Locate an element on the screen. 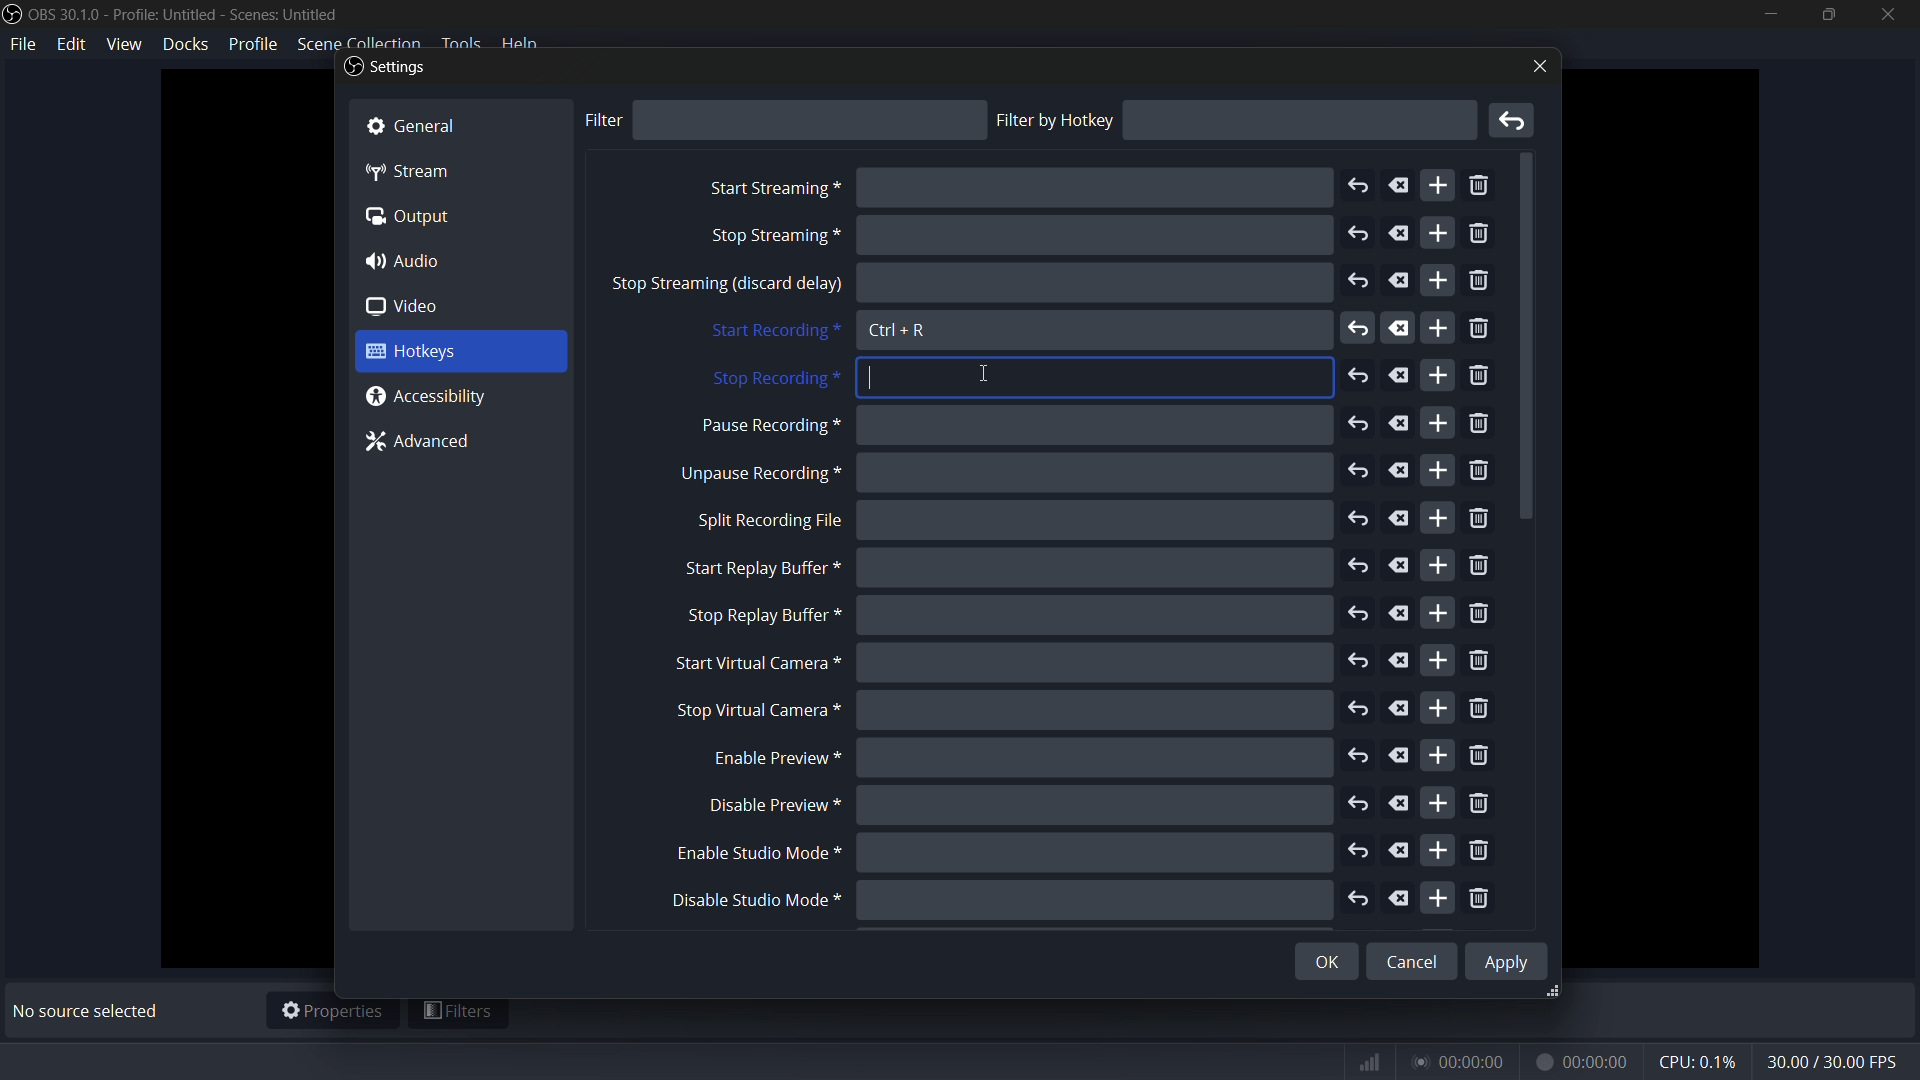 This screenshot has width=1920, height=1080. undo is located at coordinates (1358, 801).